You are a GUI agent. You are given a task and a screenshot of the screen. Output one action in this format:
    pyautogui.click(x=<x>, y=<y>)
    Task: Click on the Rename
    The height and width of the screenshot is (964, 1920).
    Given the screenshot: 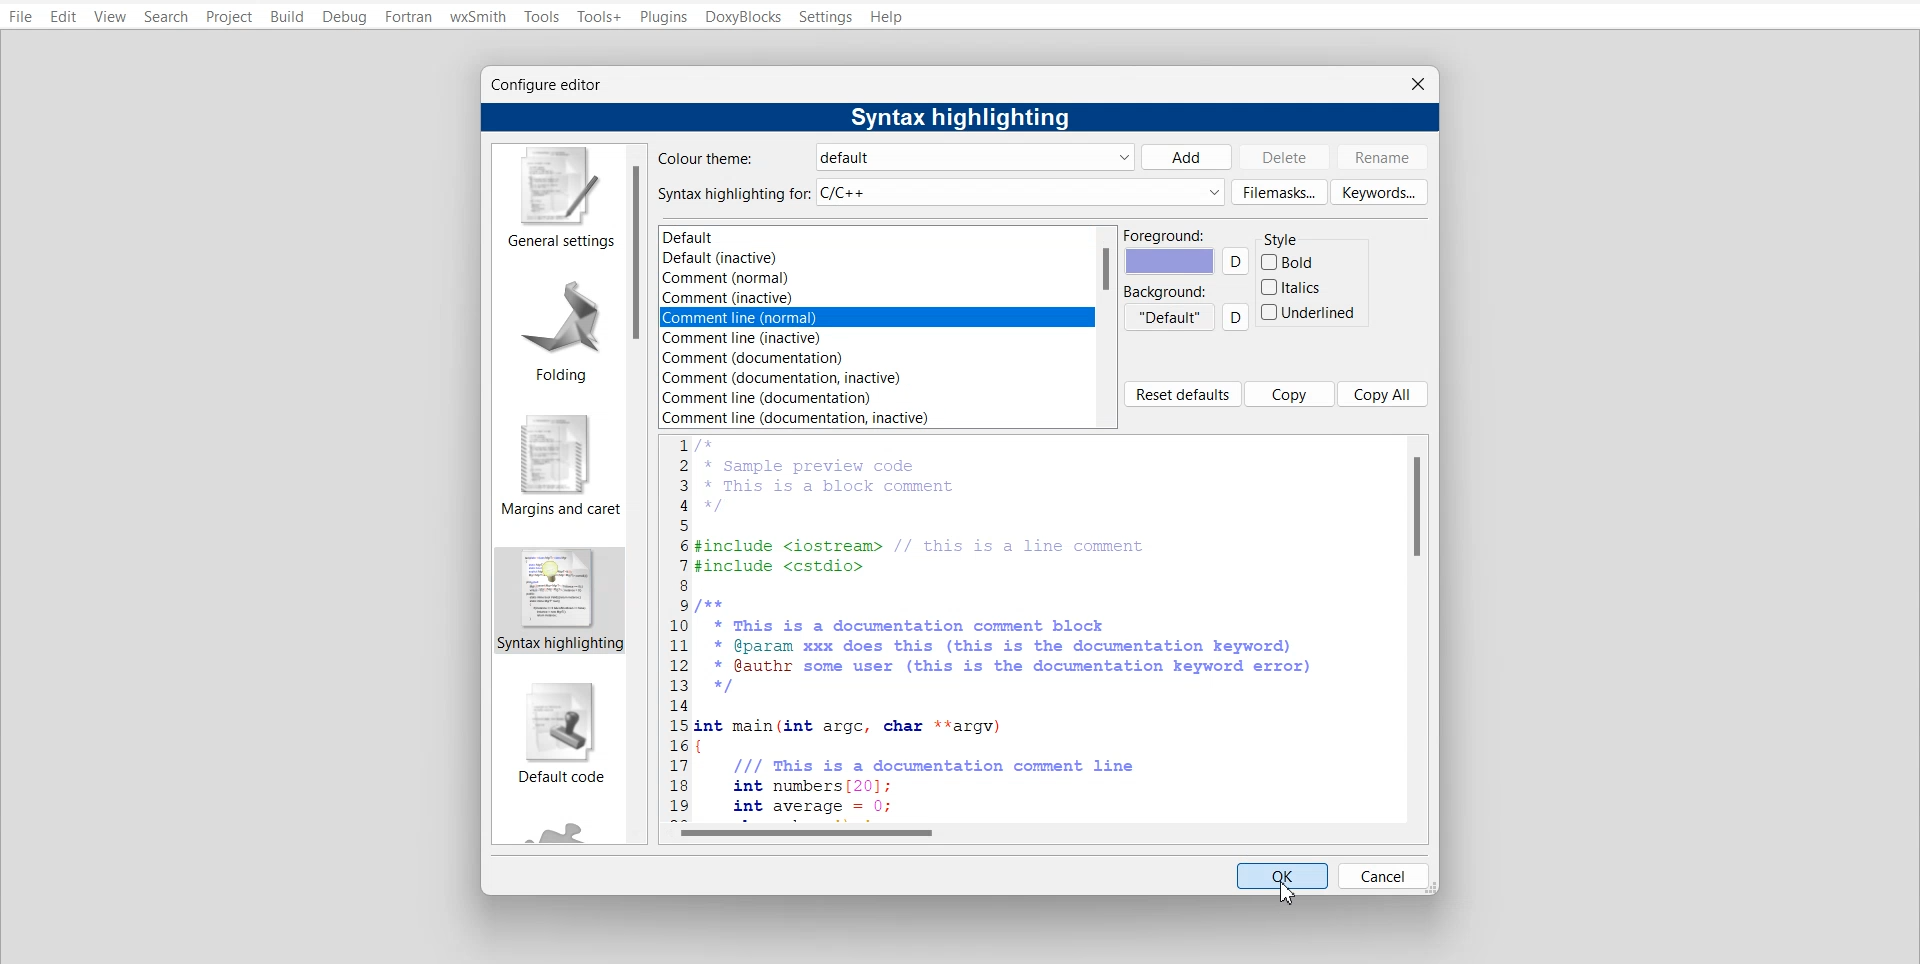 What is the action you would take?
    pyautogui.click(x=1387, y=156)
    